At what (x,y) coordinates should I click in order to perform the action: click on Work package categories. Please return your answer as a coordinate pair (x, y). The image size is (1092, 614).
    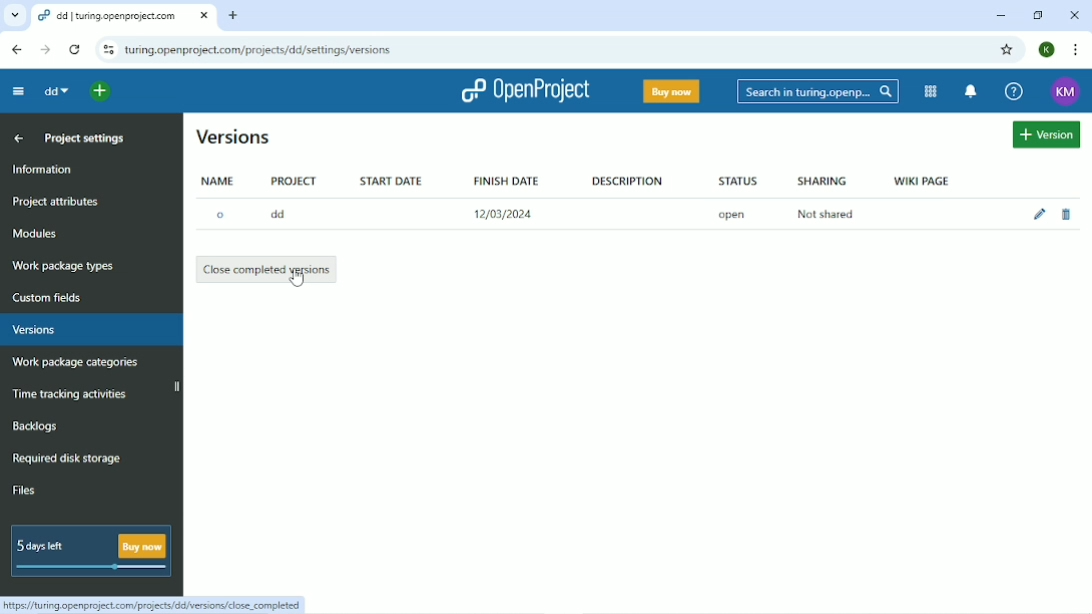
    Looking at the image, I should click on (76, 364).